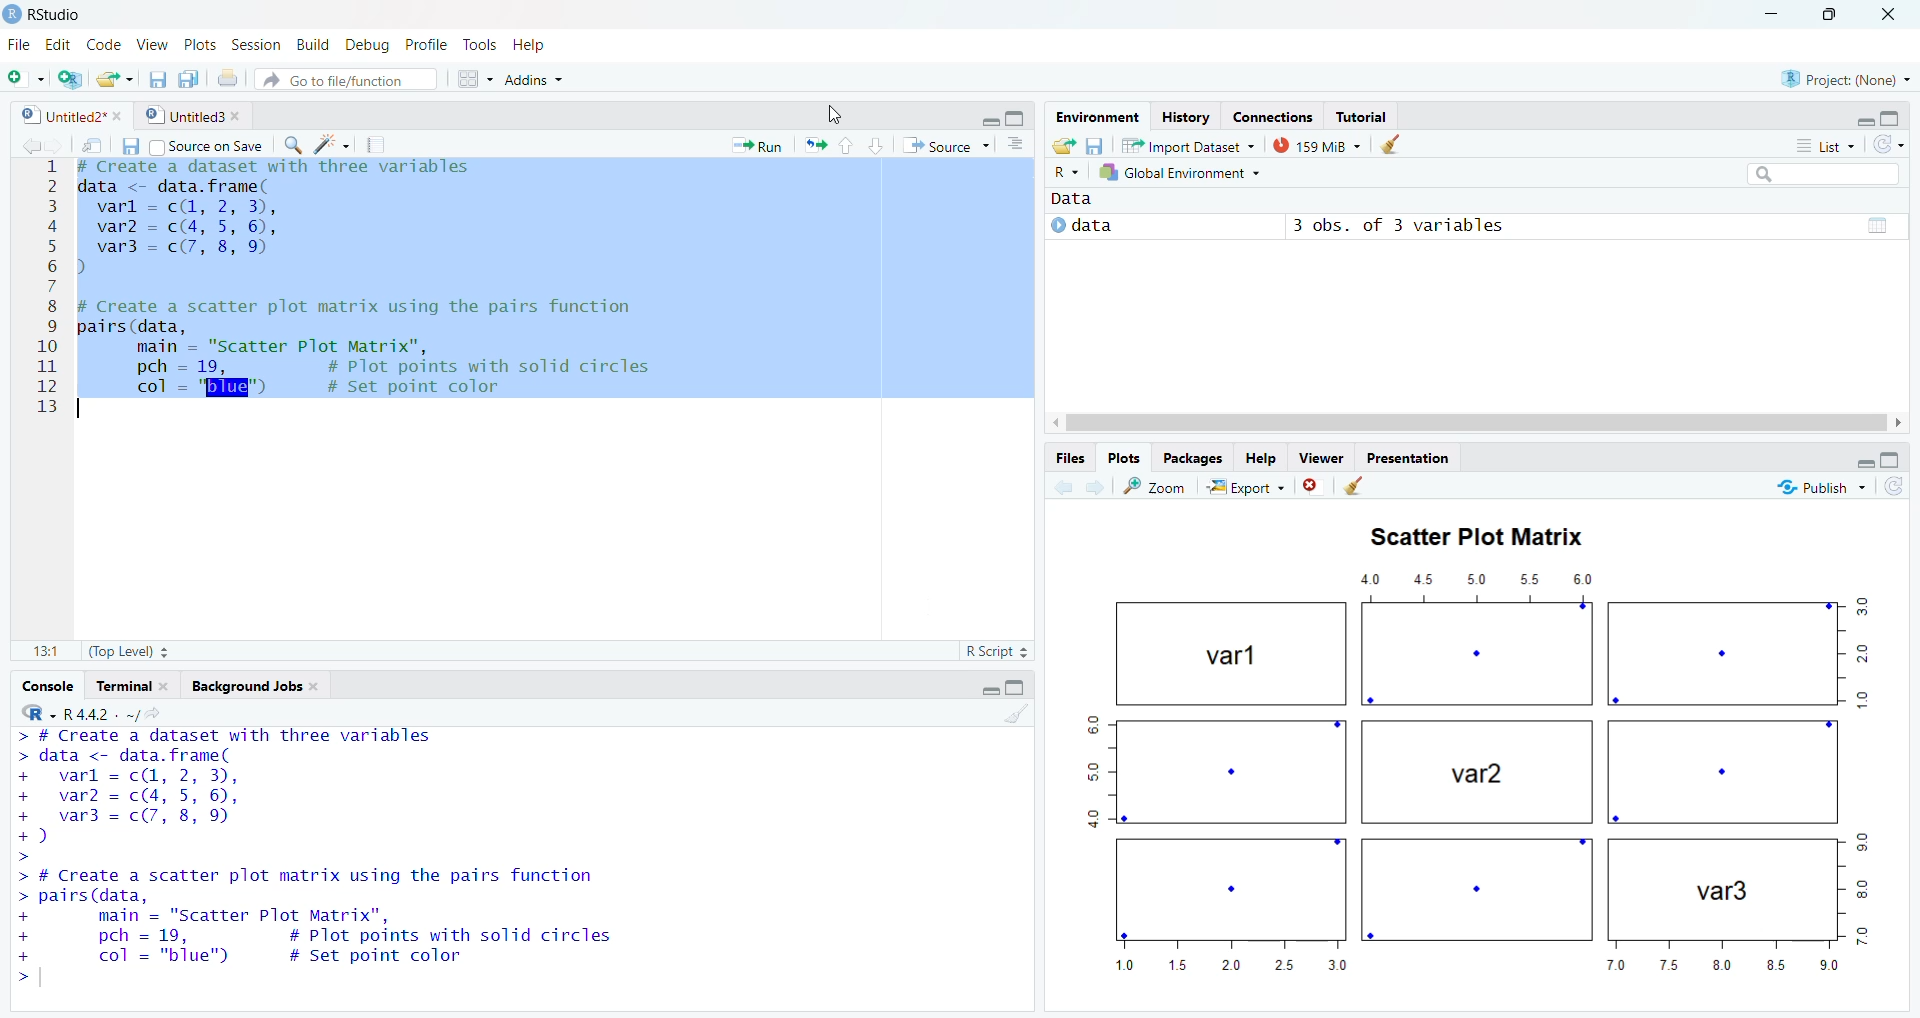 The height and width of the screenshot is (1018, 1920). What do you see at coordinates (190, 77) in the screenshot?
I see `Save all open document` at bounding box center [190, 77].